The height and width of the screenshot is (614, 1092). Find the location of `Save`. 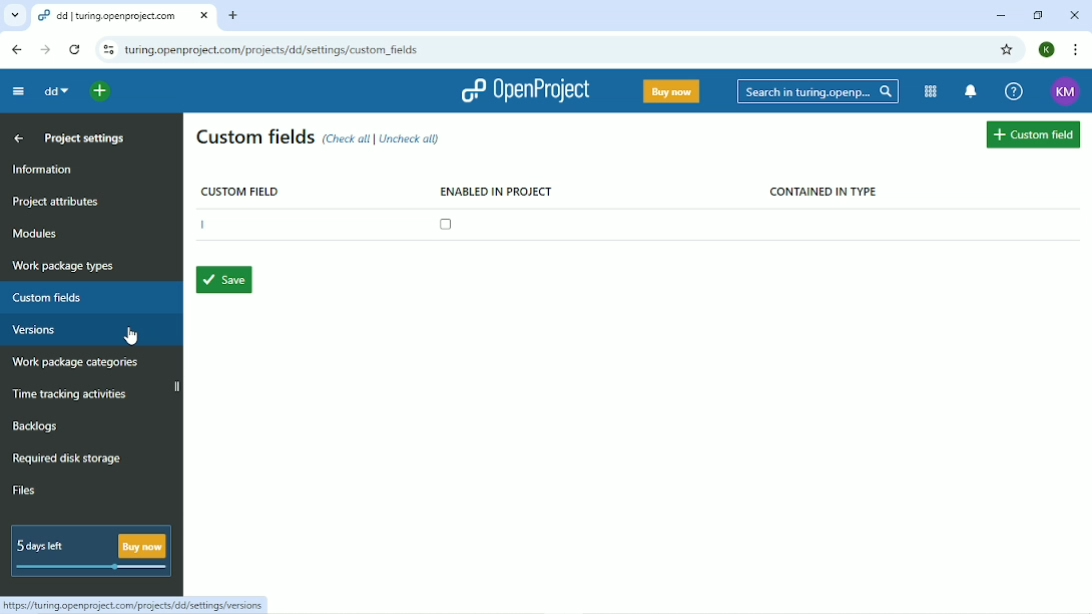

Save is located at coordinates (227, 280).